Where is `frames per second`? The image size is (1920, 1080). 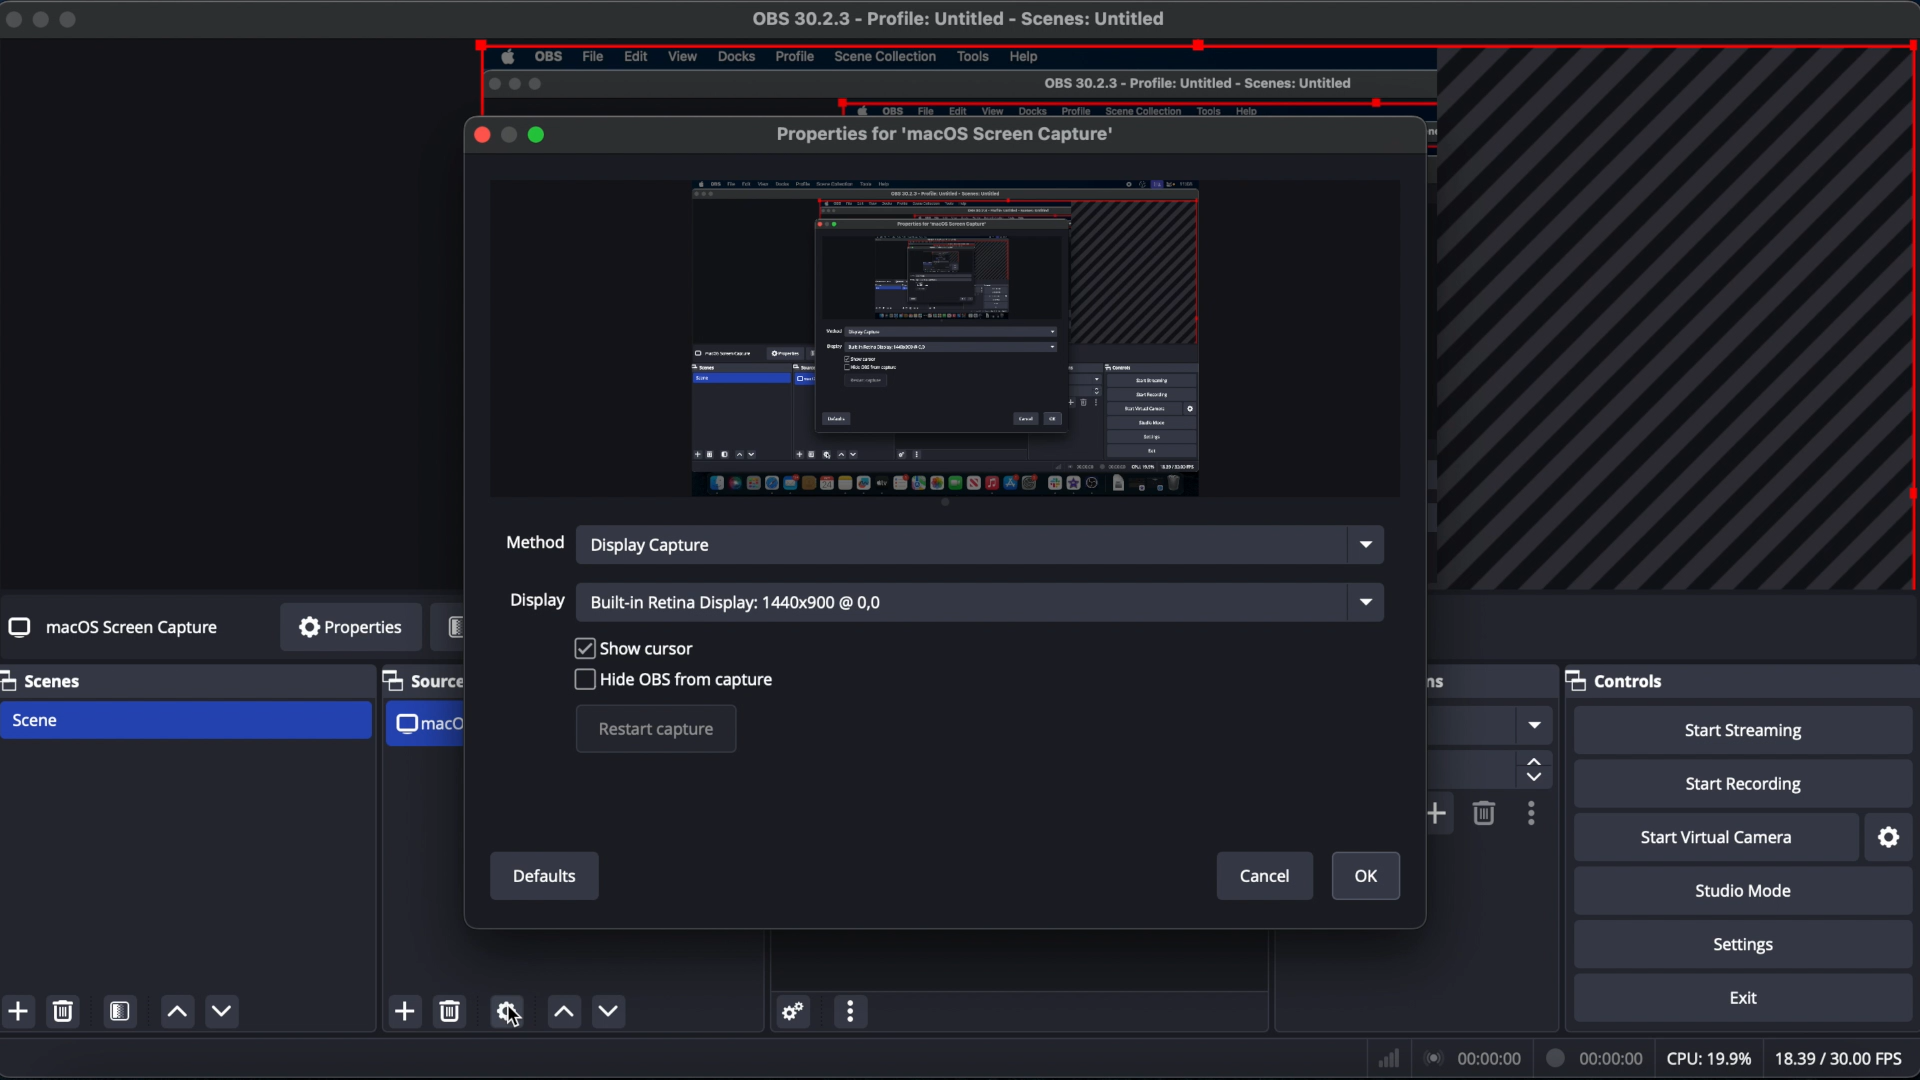 frames per second is located at coordinates (1839, 1057).